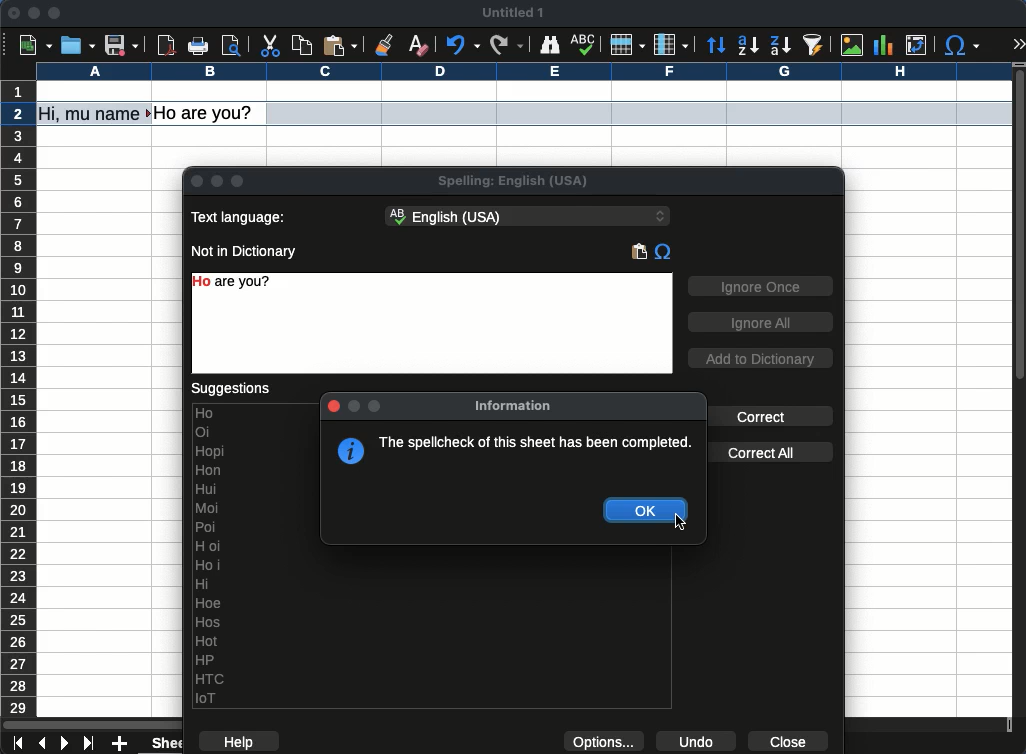  What do you see at coordinates (550, 46) in the screenshot?
I see `finder` at bounding box center [550, 46].